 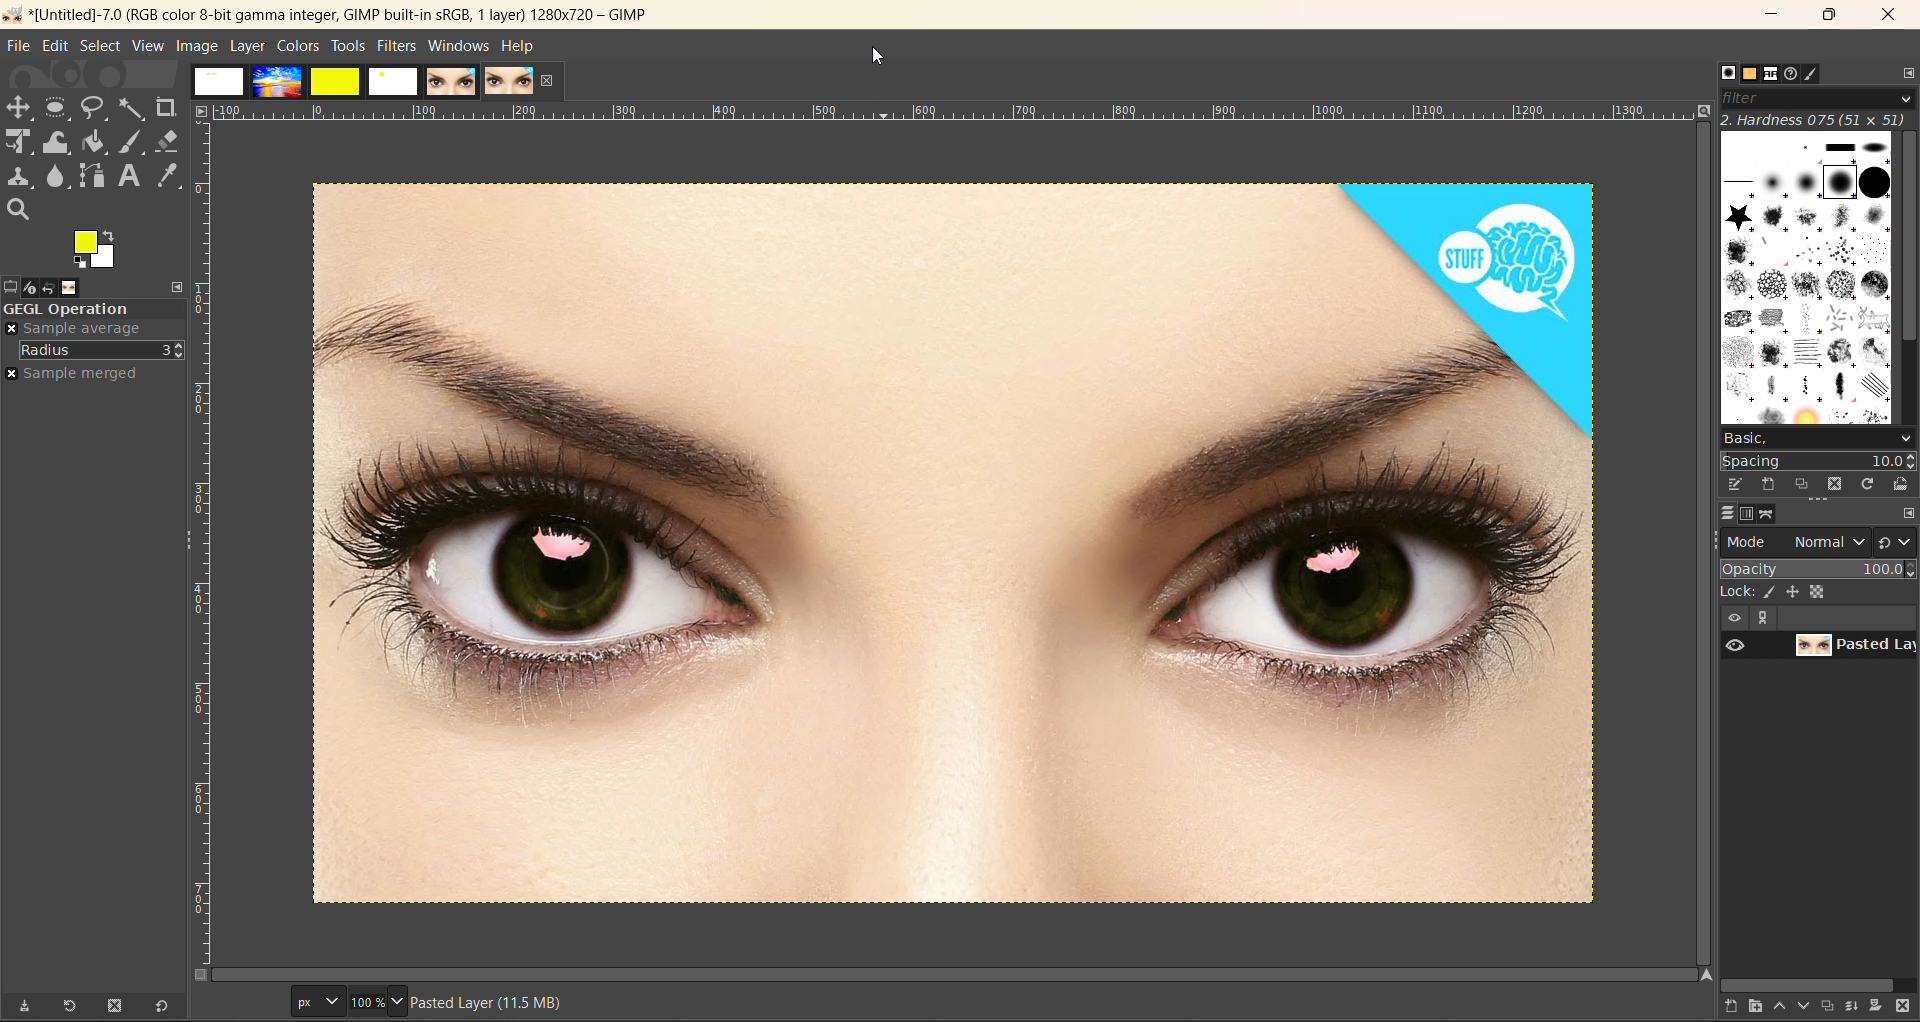 What do you see at coordinates (1793, 74) in the screenshot?
I see `document history` at bounding box center [1793, 74].